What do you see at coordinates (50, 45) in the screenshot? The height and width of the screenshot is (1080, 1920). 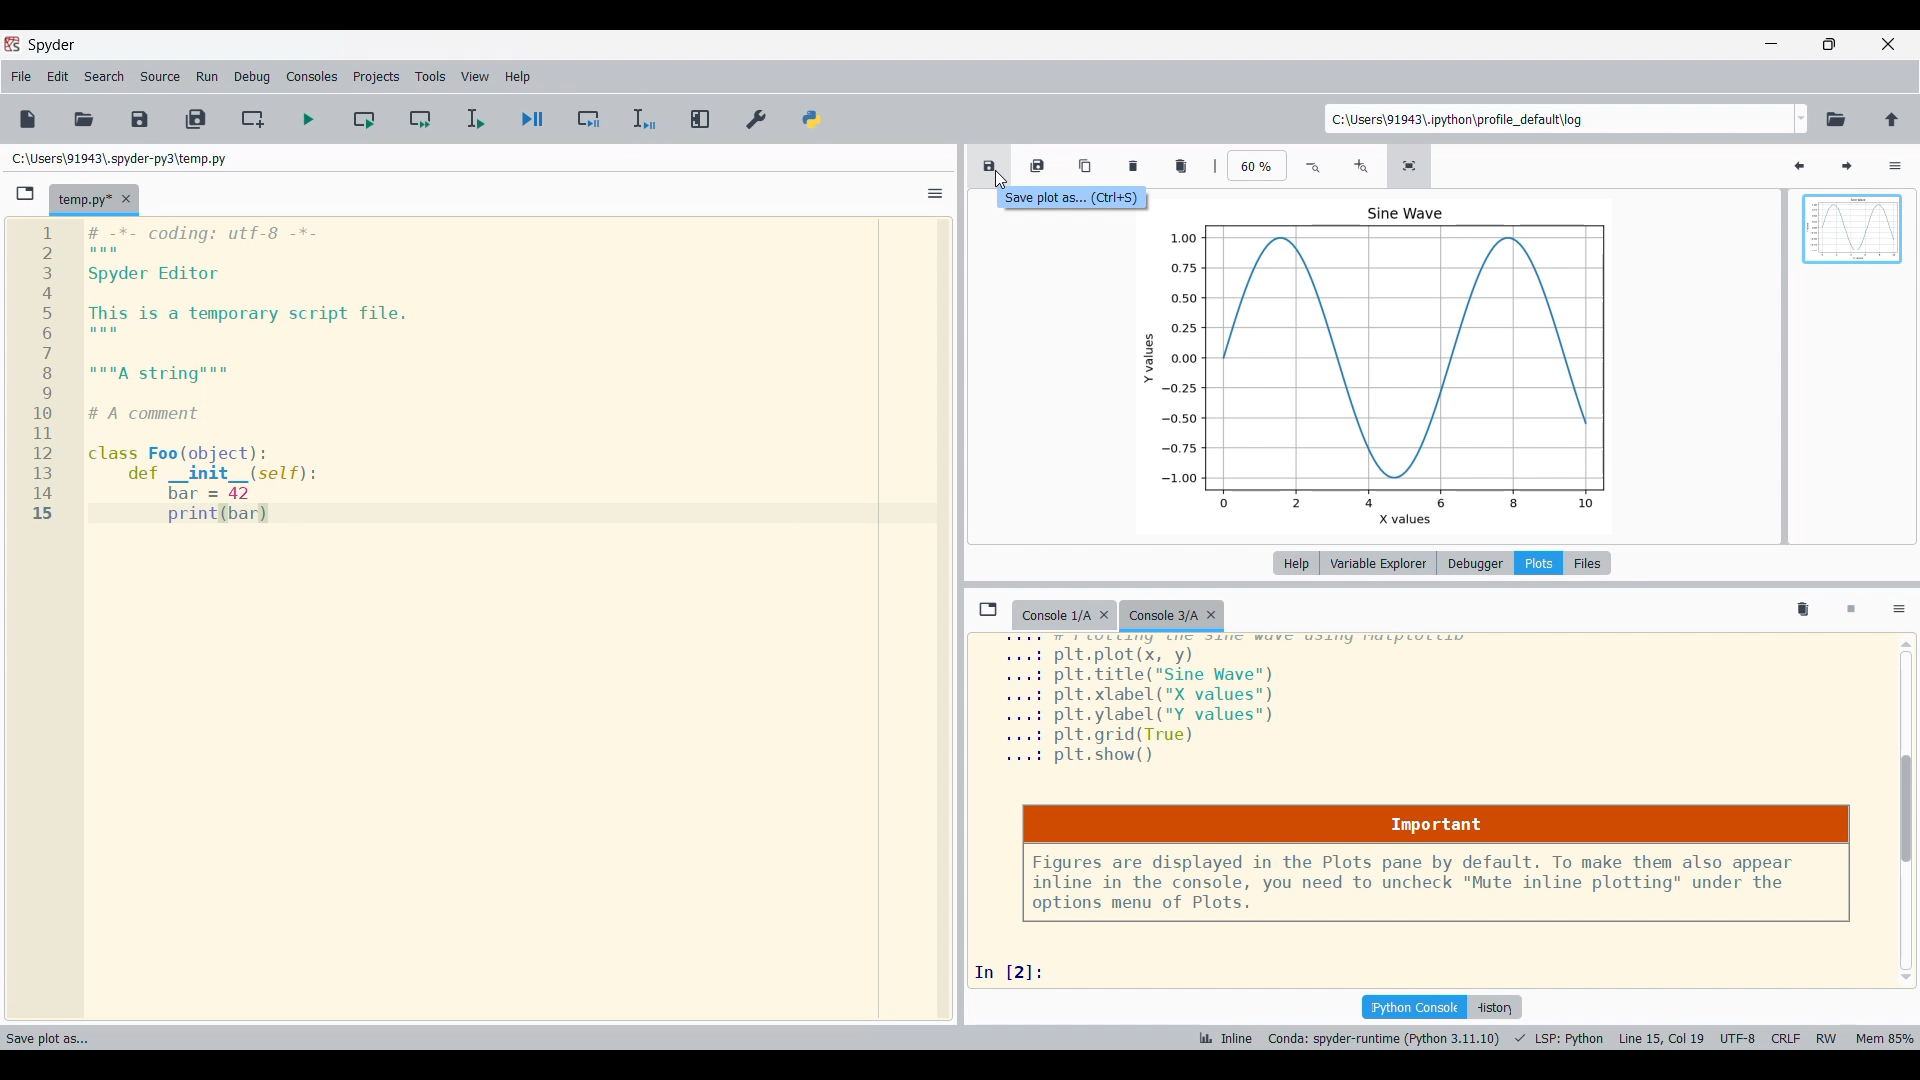 I see `Software name` at bounding box center [50, 45].